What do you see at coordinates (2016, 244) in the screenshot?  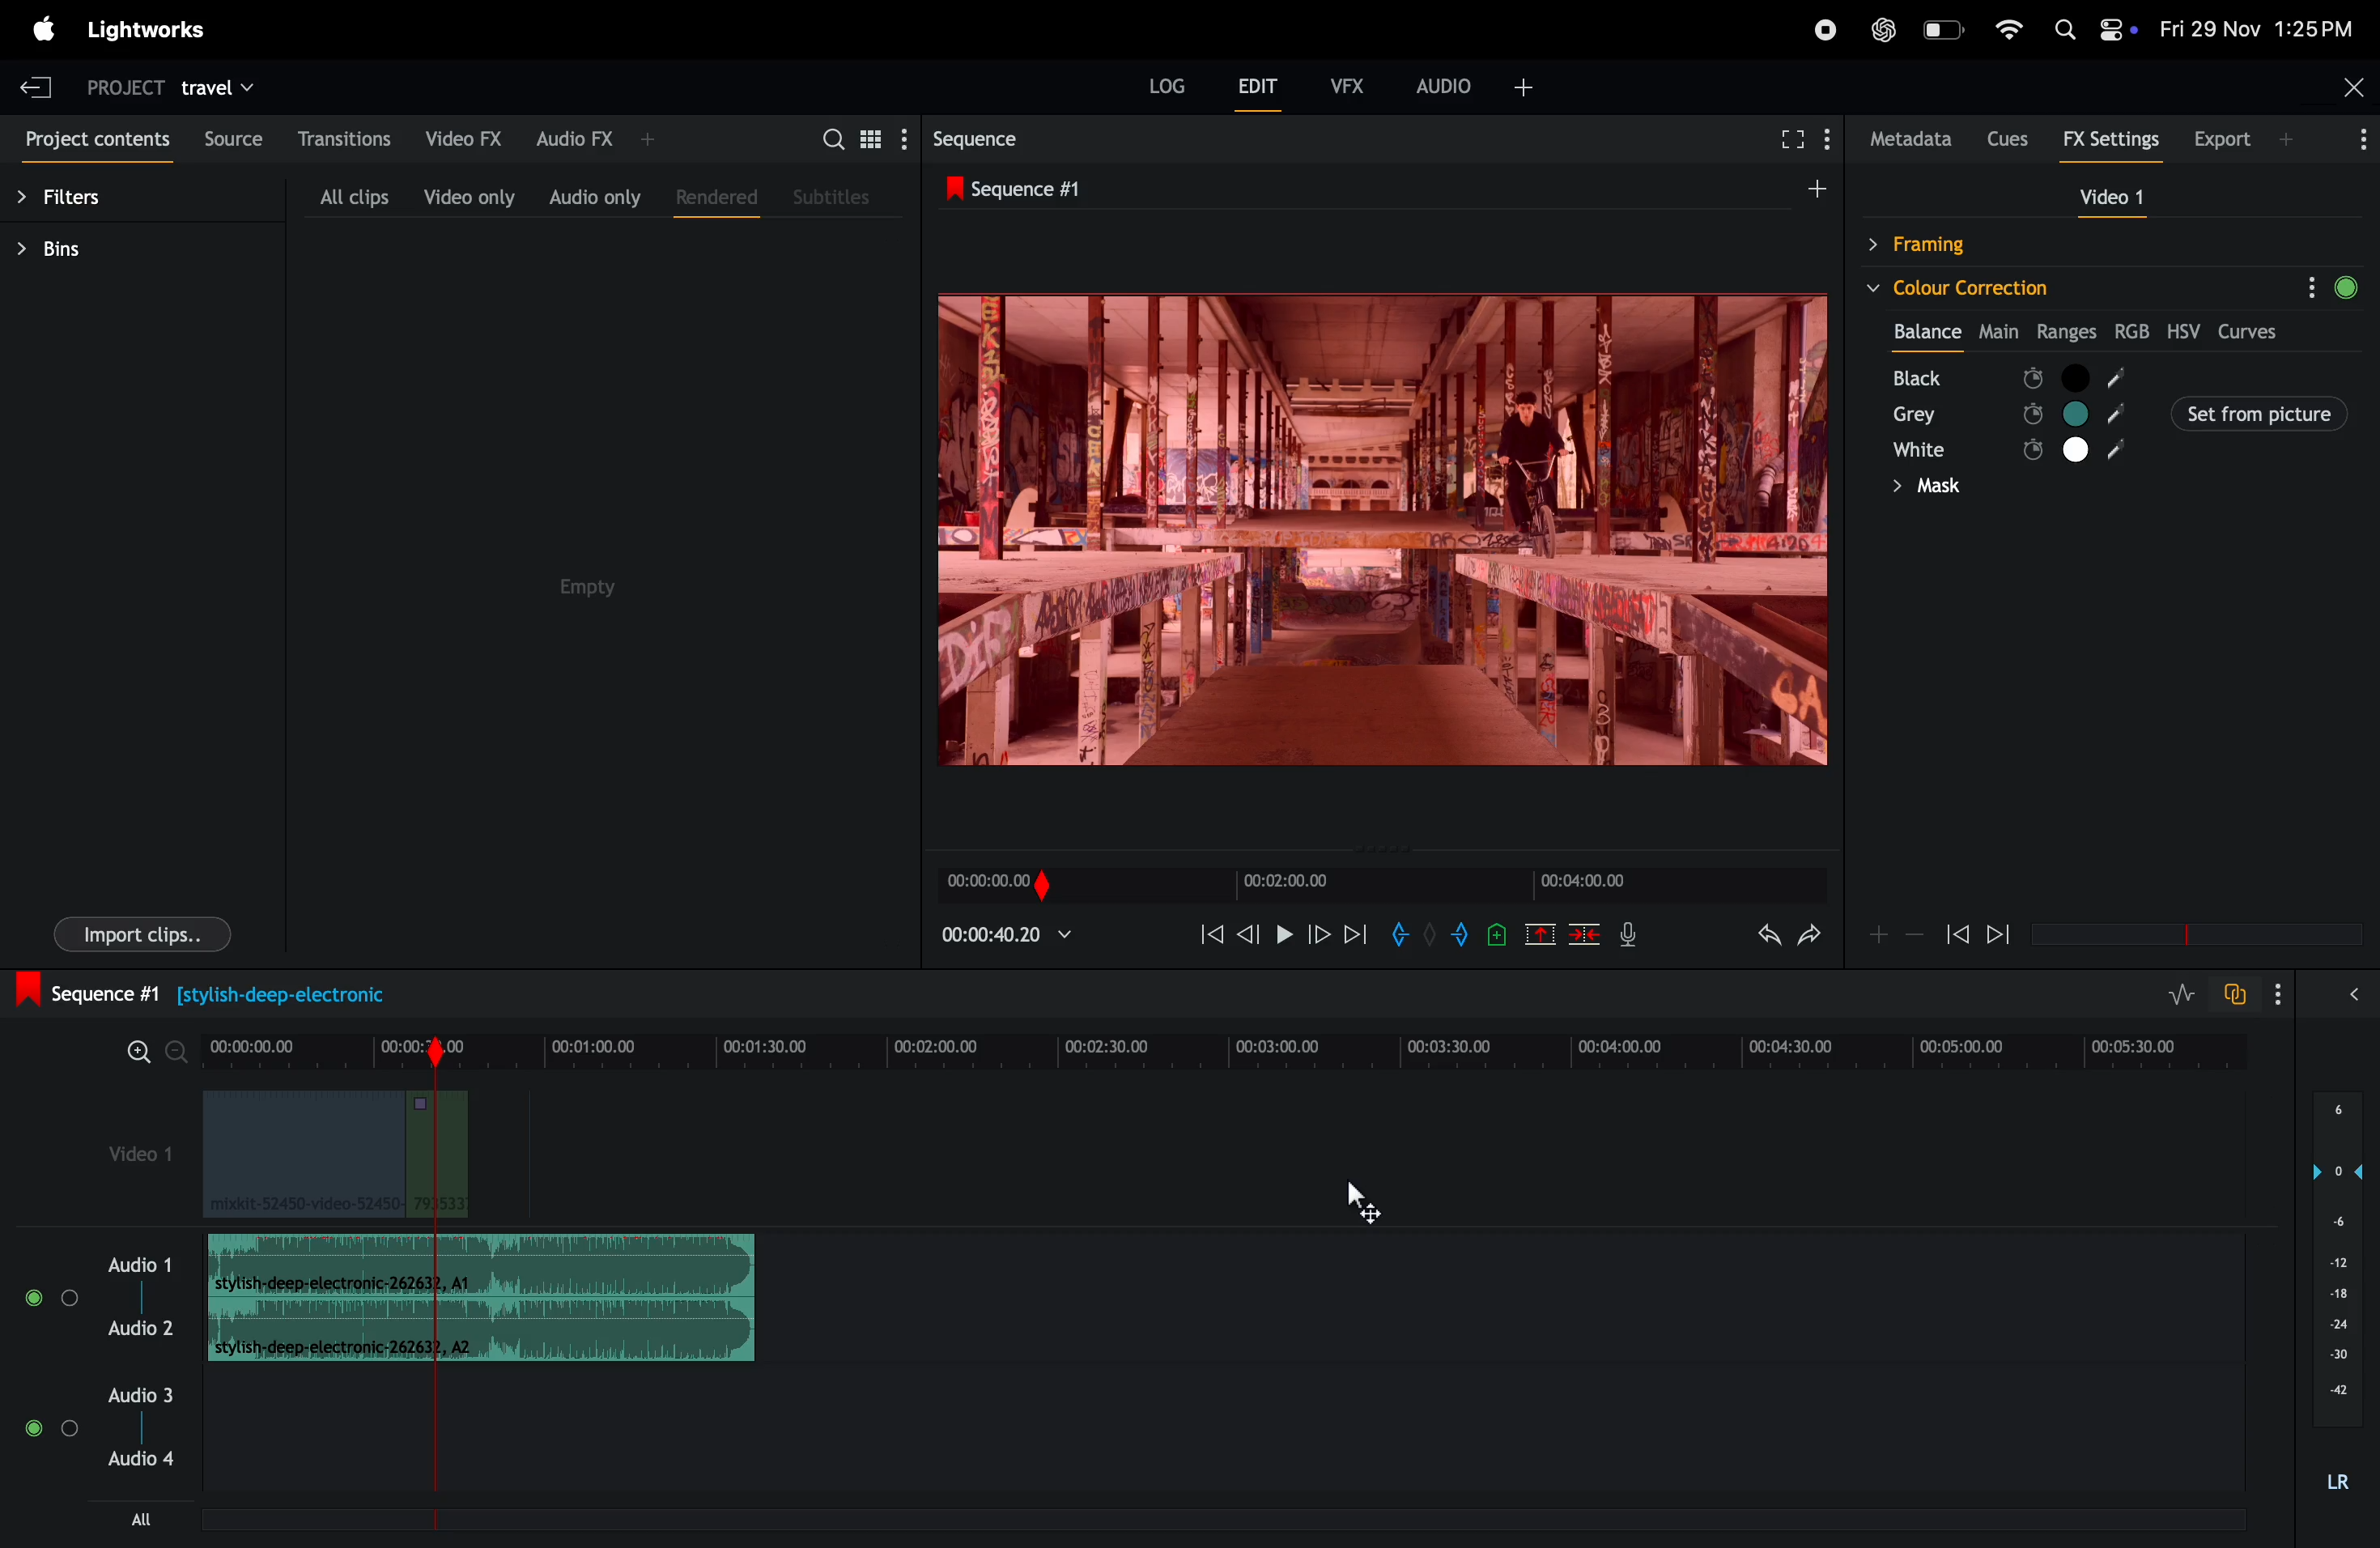 I see `framing ` at bounding box center [2016, 244].